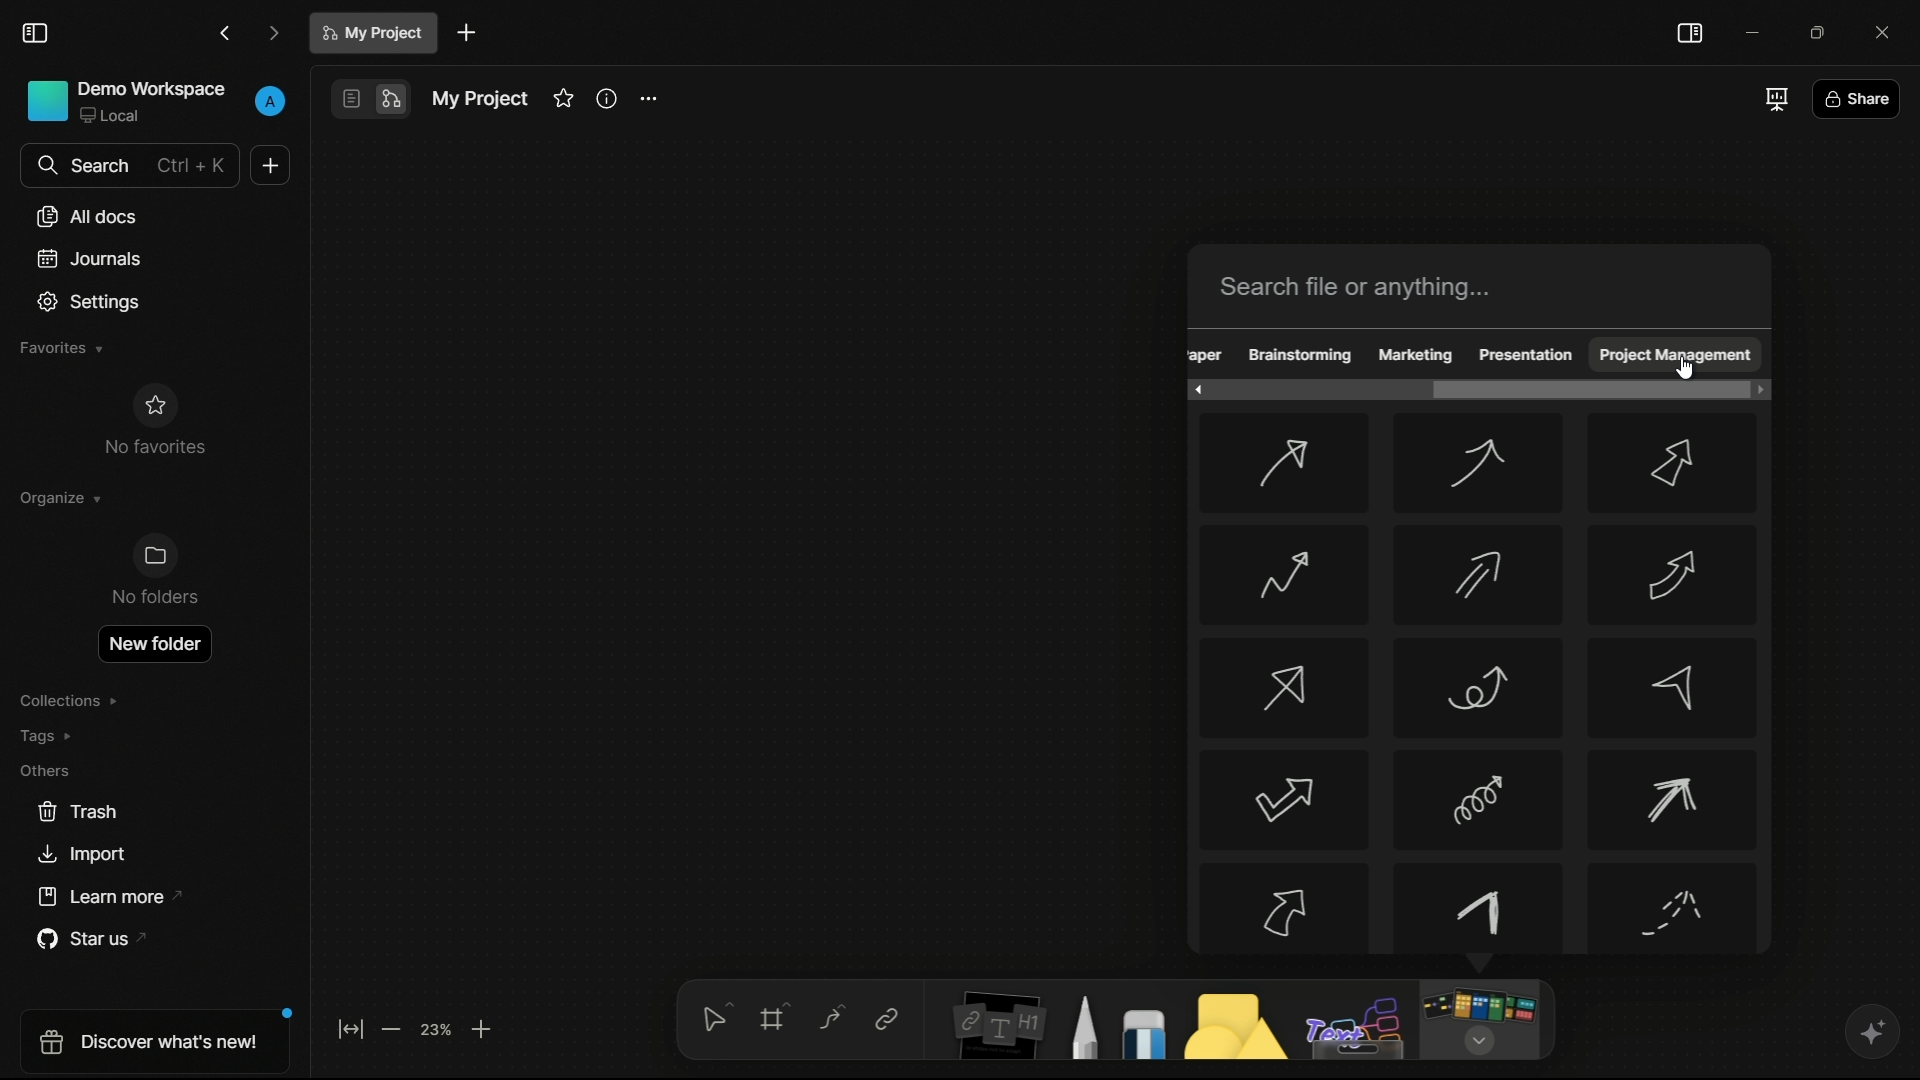 Image resolution: width=1920 pixels, height=1080 pixels. Describe the element at coordinates (1888, 32) in the screenshot. I see `close app` at that location.